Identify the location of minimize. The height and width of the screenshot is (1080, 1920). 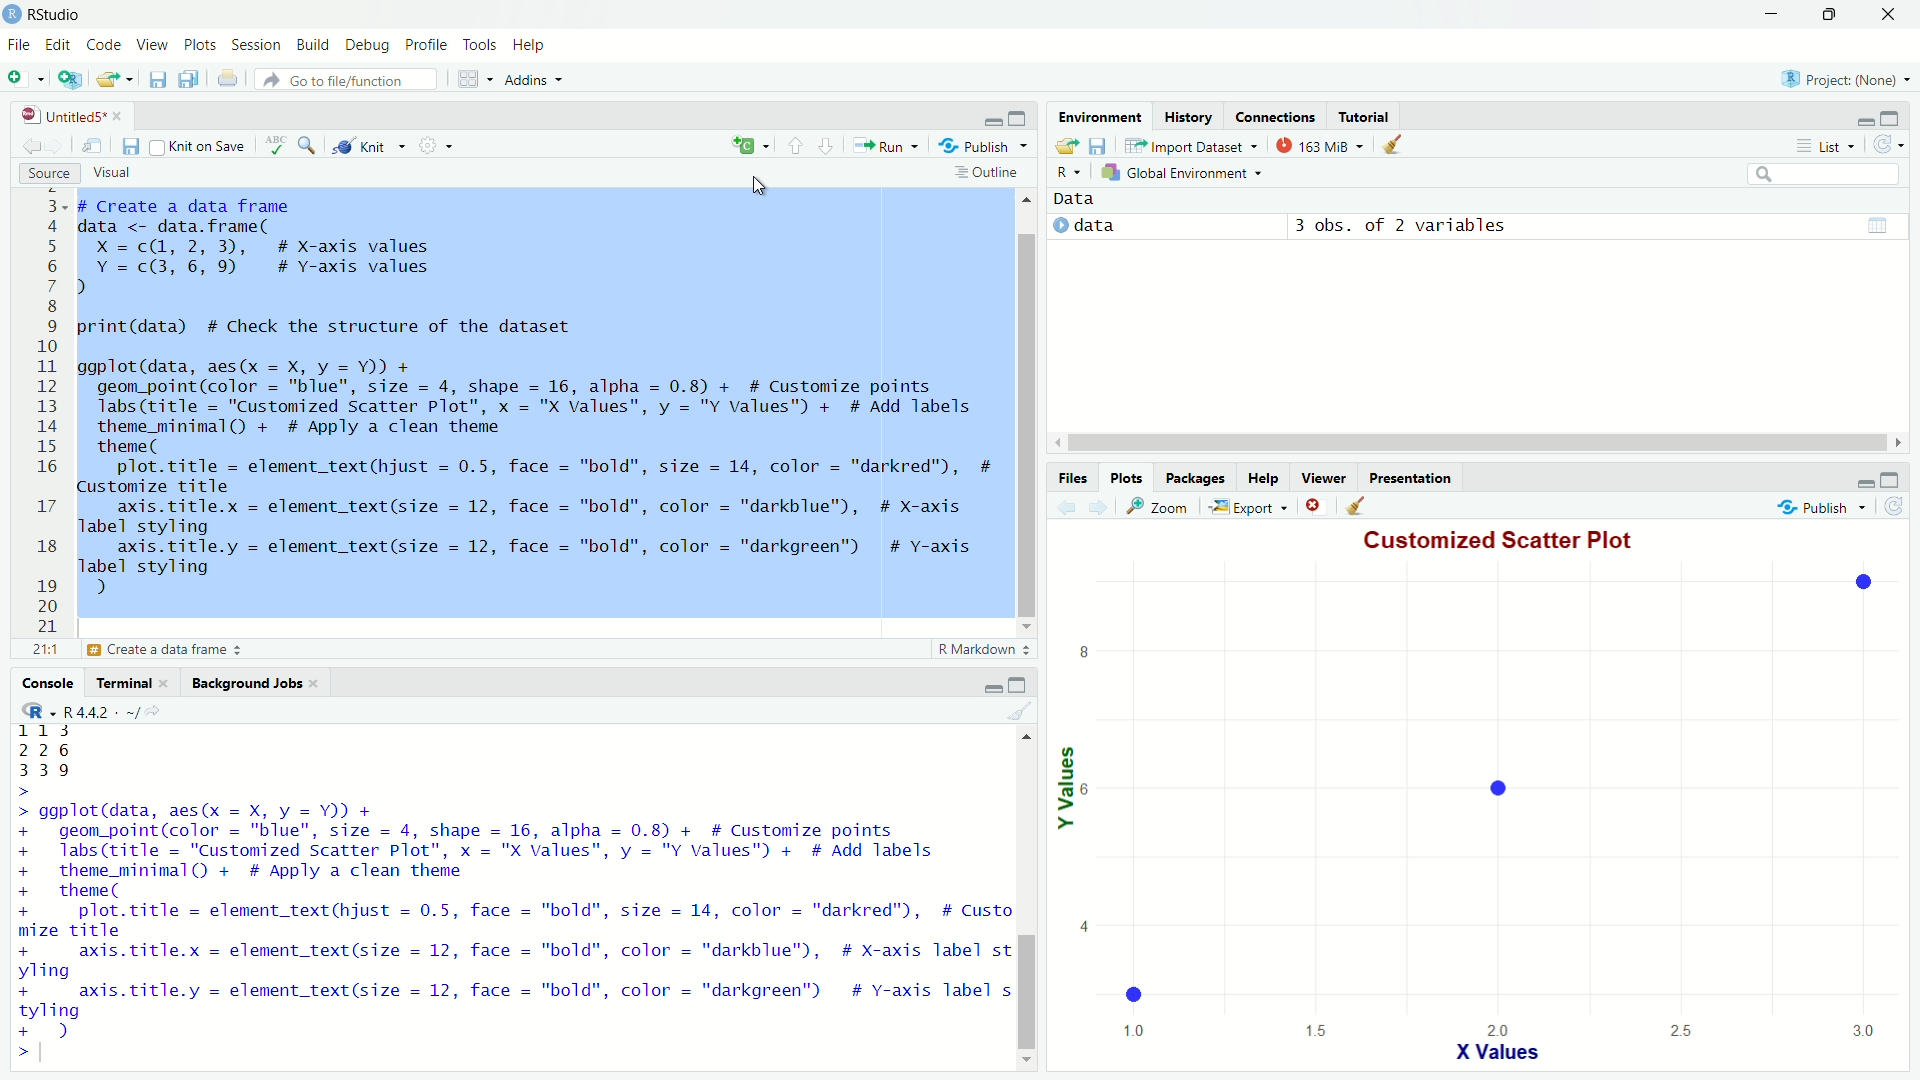
(991, 123).